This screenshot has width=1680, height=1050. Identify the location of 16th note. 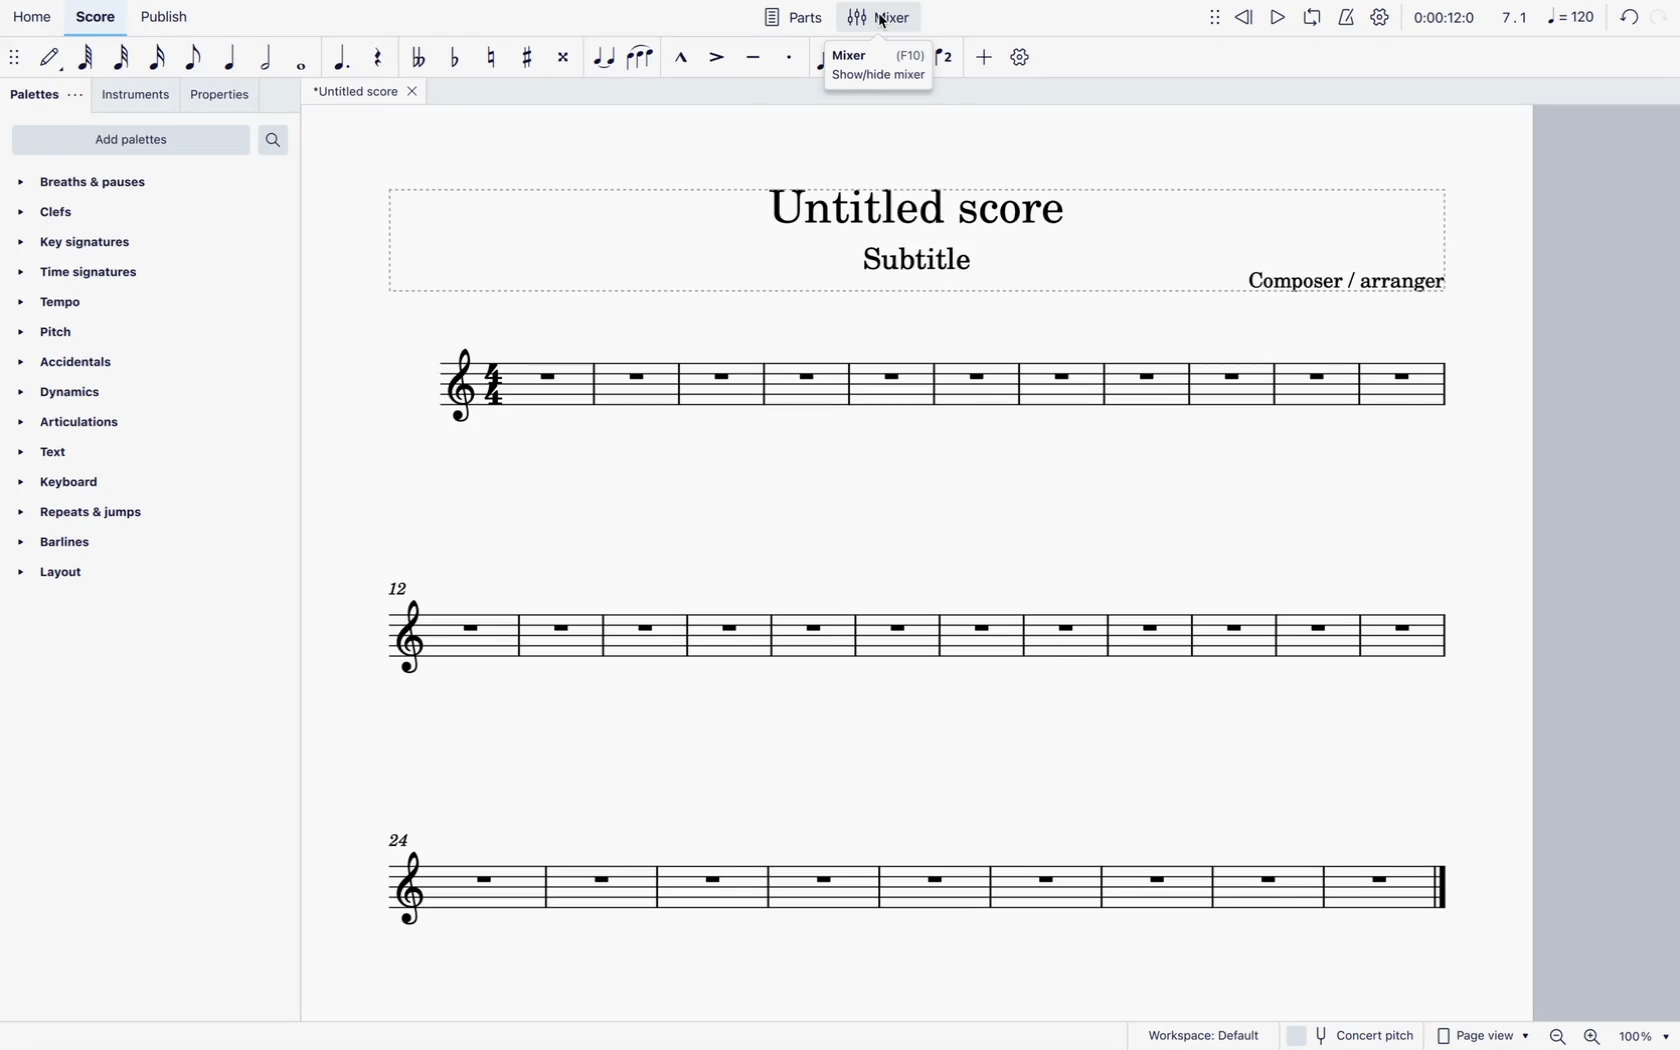
(159, 58).